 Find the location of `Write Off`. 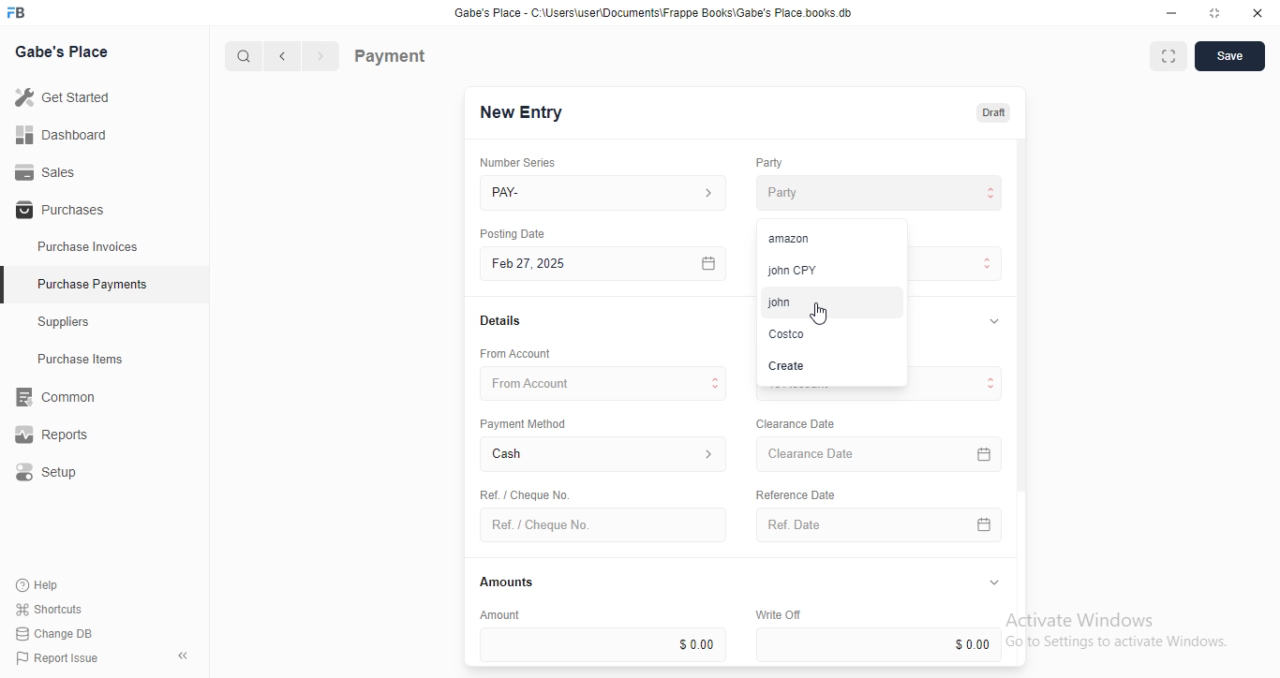

Write Off is located at coordinates (776, 614).